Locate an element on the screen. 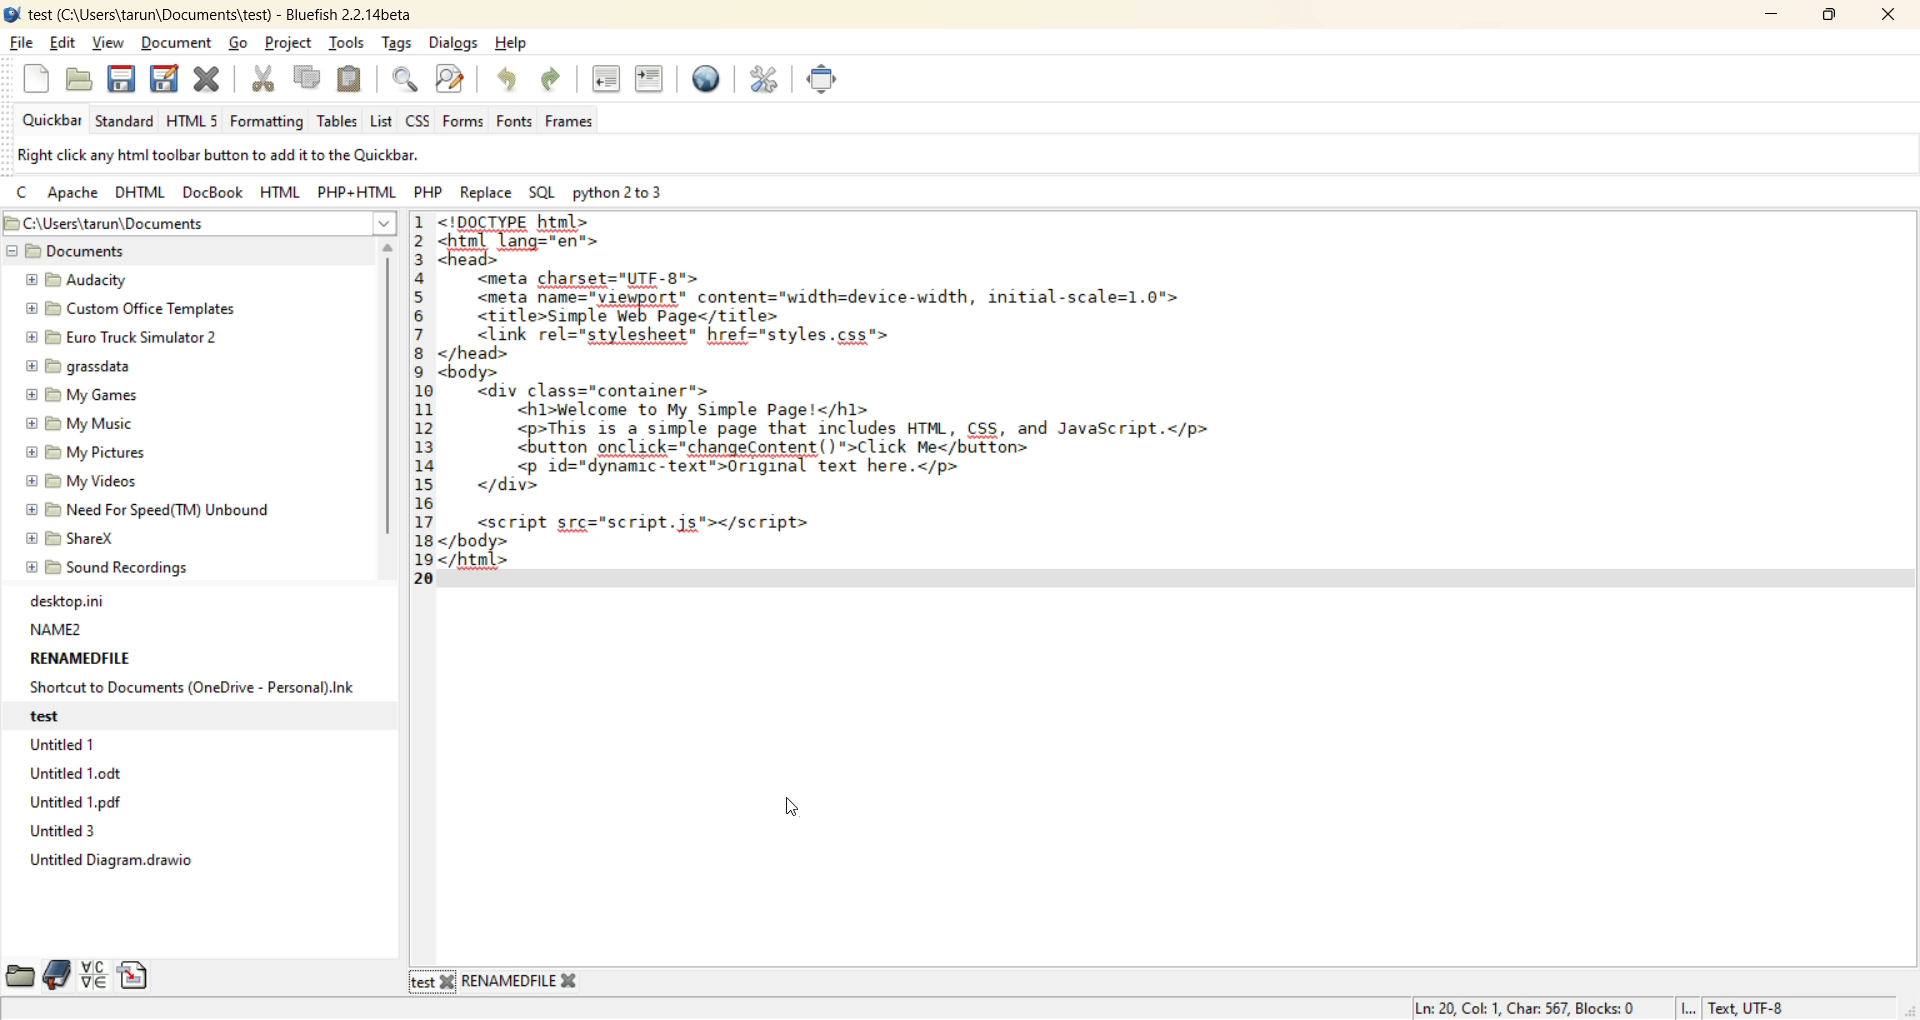  open is located at coordinates (81, 81).